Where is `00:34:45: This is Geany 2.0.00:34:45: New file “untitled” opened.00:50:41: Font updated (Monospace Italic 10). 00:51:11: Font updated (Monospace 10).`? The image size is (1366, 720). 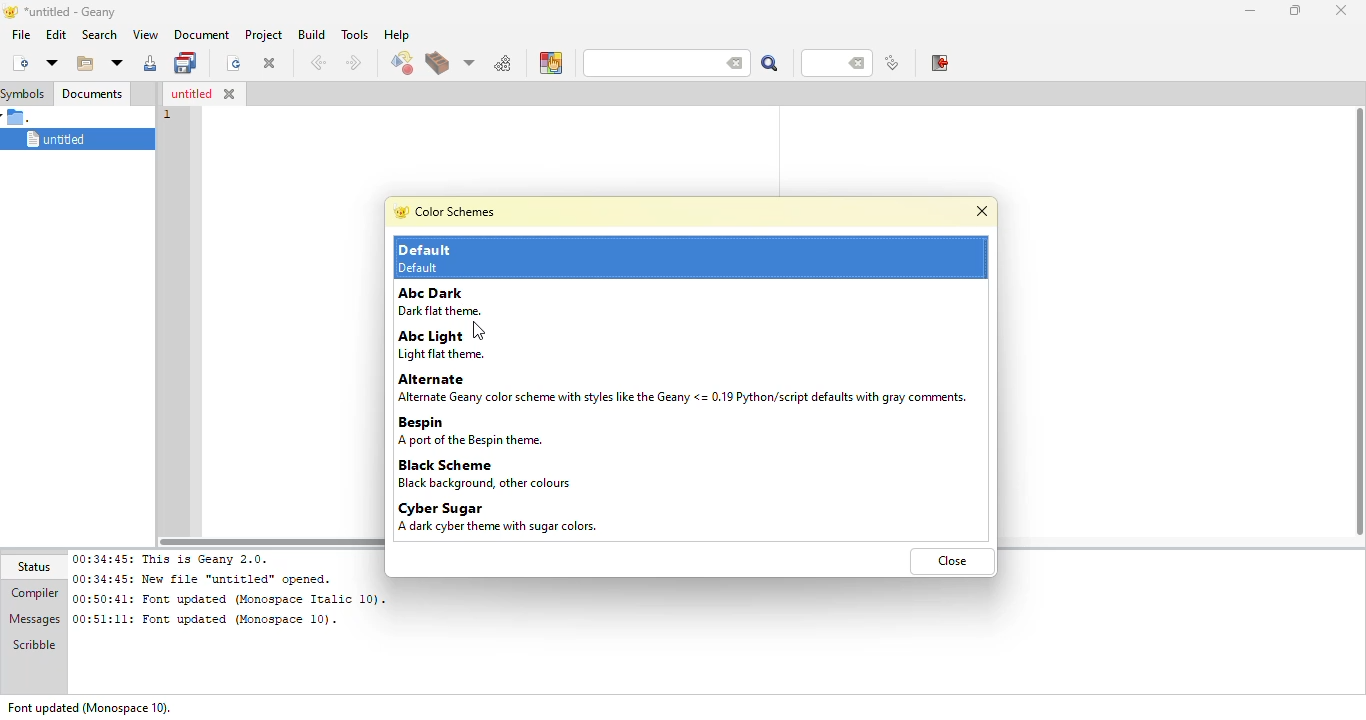 00:34:45: This is Geany 2.0.00:34:45: New file “untitled” opened.00:50:41: Font updated (Monospace Italic 10). 00:51:11: Font updated (Monospace 10). is located at coordinates (228, 589).